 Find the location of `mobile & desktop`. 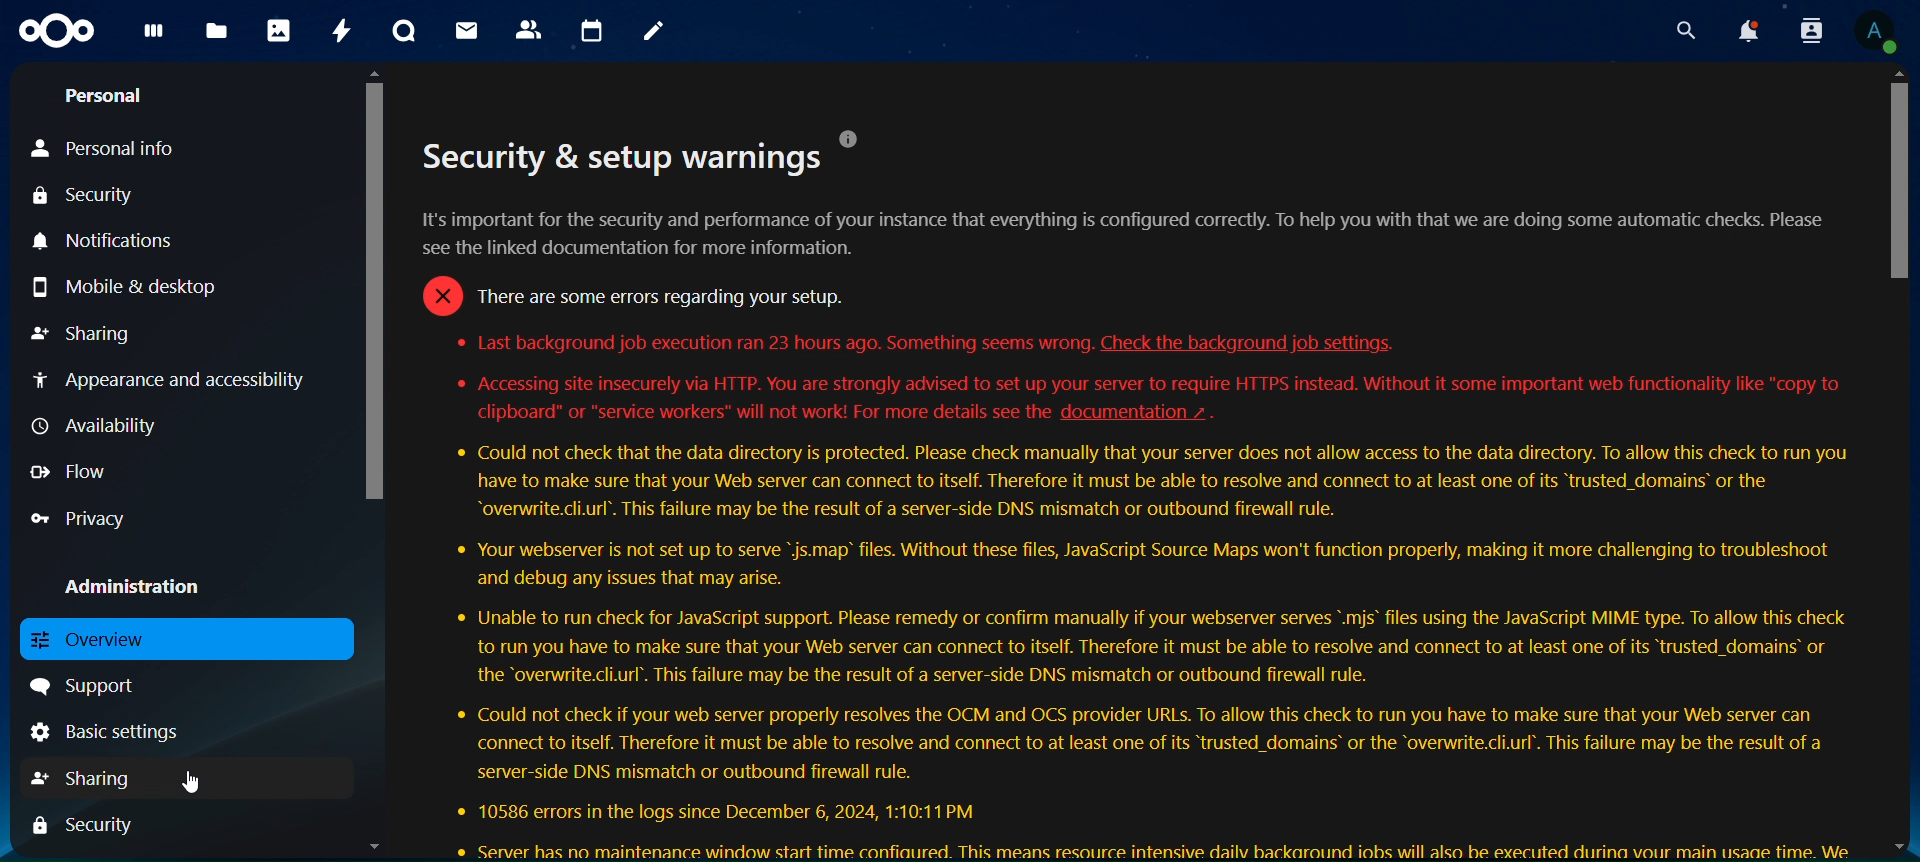

mobile & desktop is located at coordinates (121, 287).